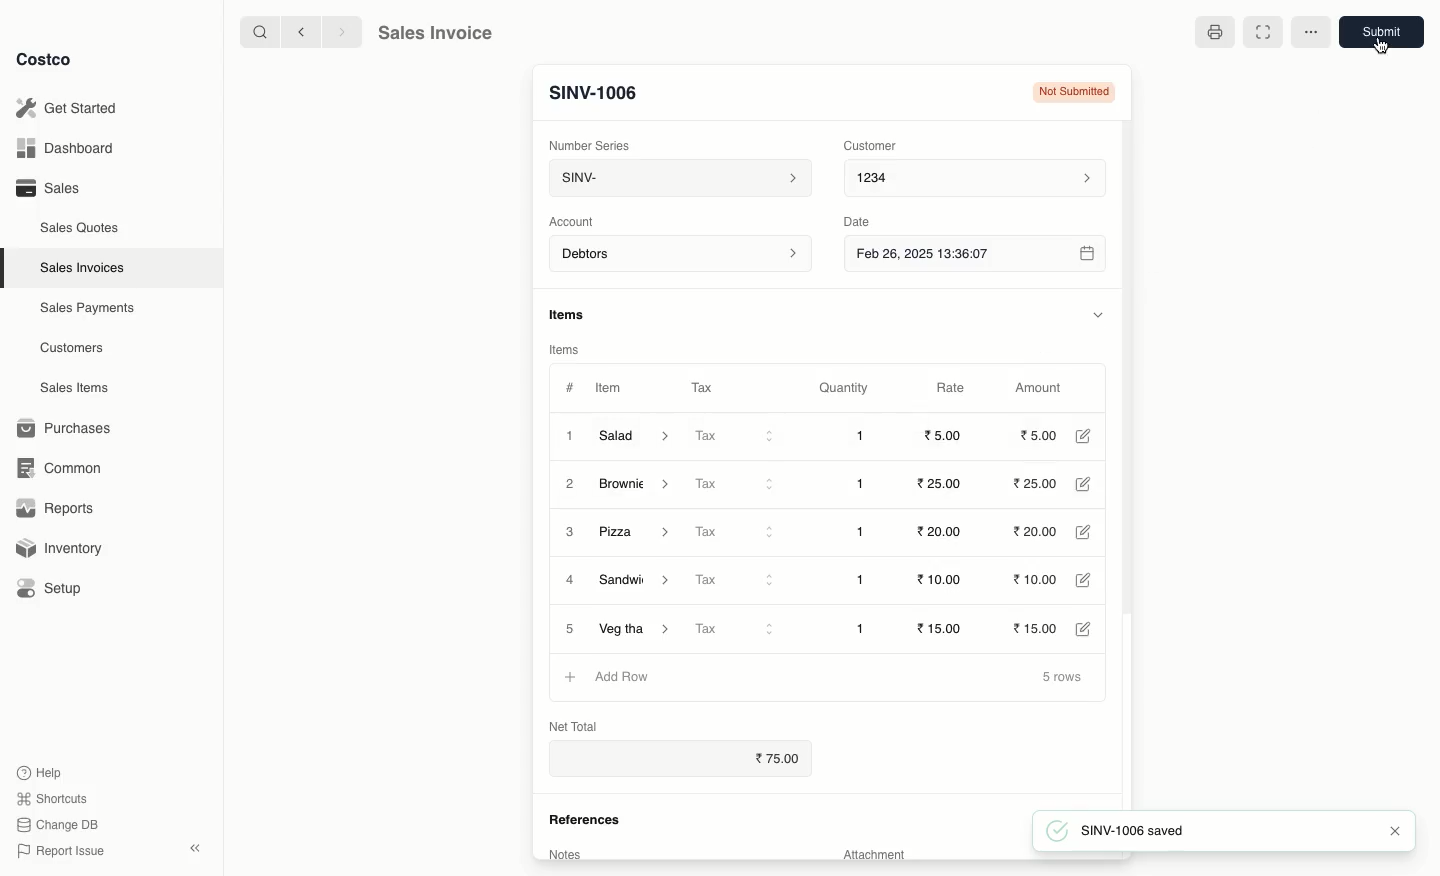 The width and height of the screenshot is (1440, 876). What do you see at coordinates (1029, 436) in the screenshot?
I see `20.00` at bounding box center [1029, 436].